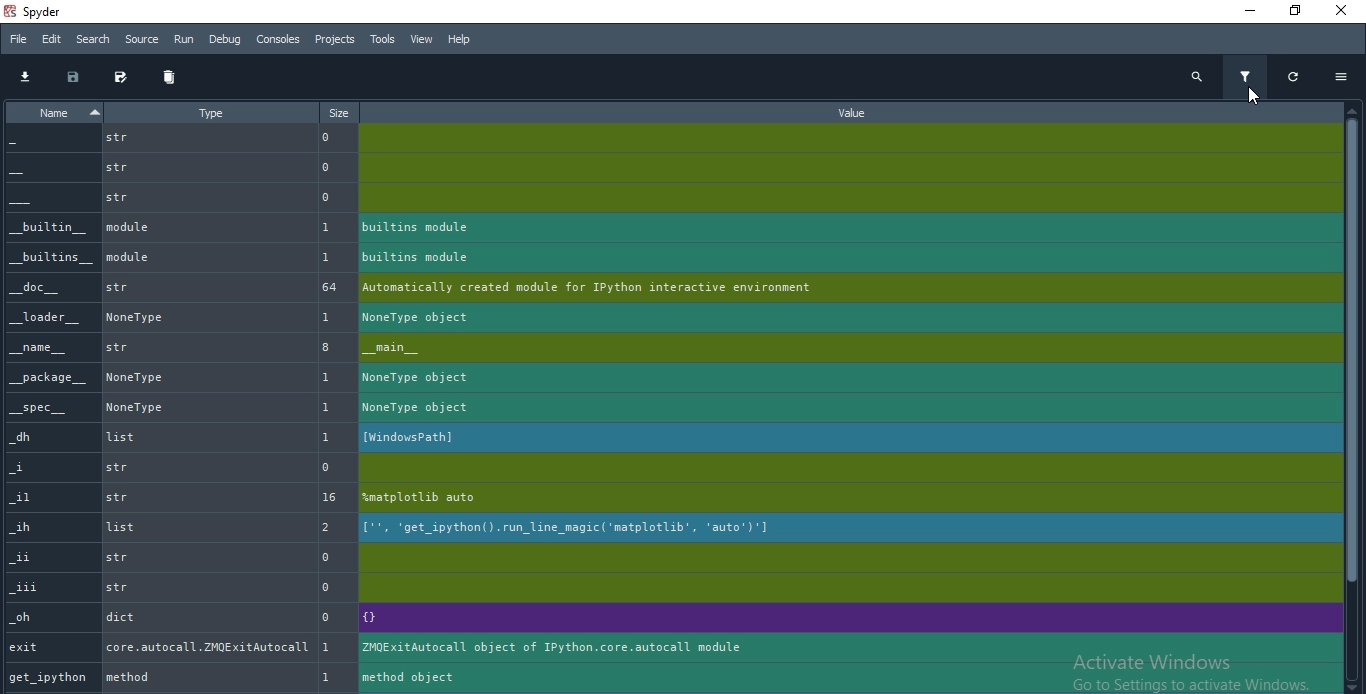 The image size is (1366, 694). What do you see at coordinates (52, 38) in the screenshot?
I see `Edit` at bounding box center [52, 38].